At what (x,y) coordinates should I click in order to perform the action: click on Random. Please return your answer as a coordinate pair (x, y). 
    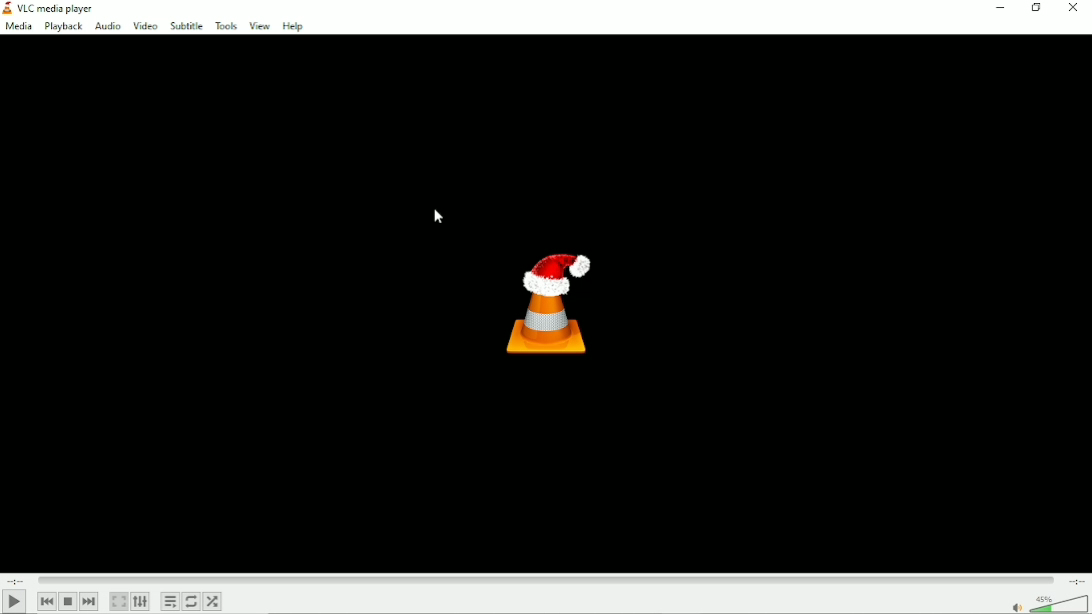
    Looking at the image, I should click on (212, 601).